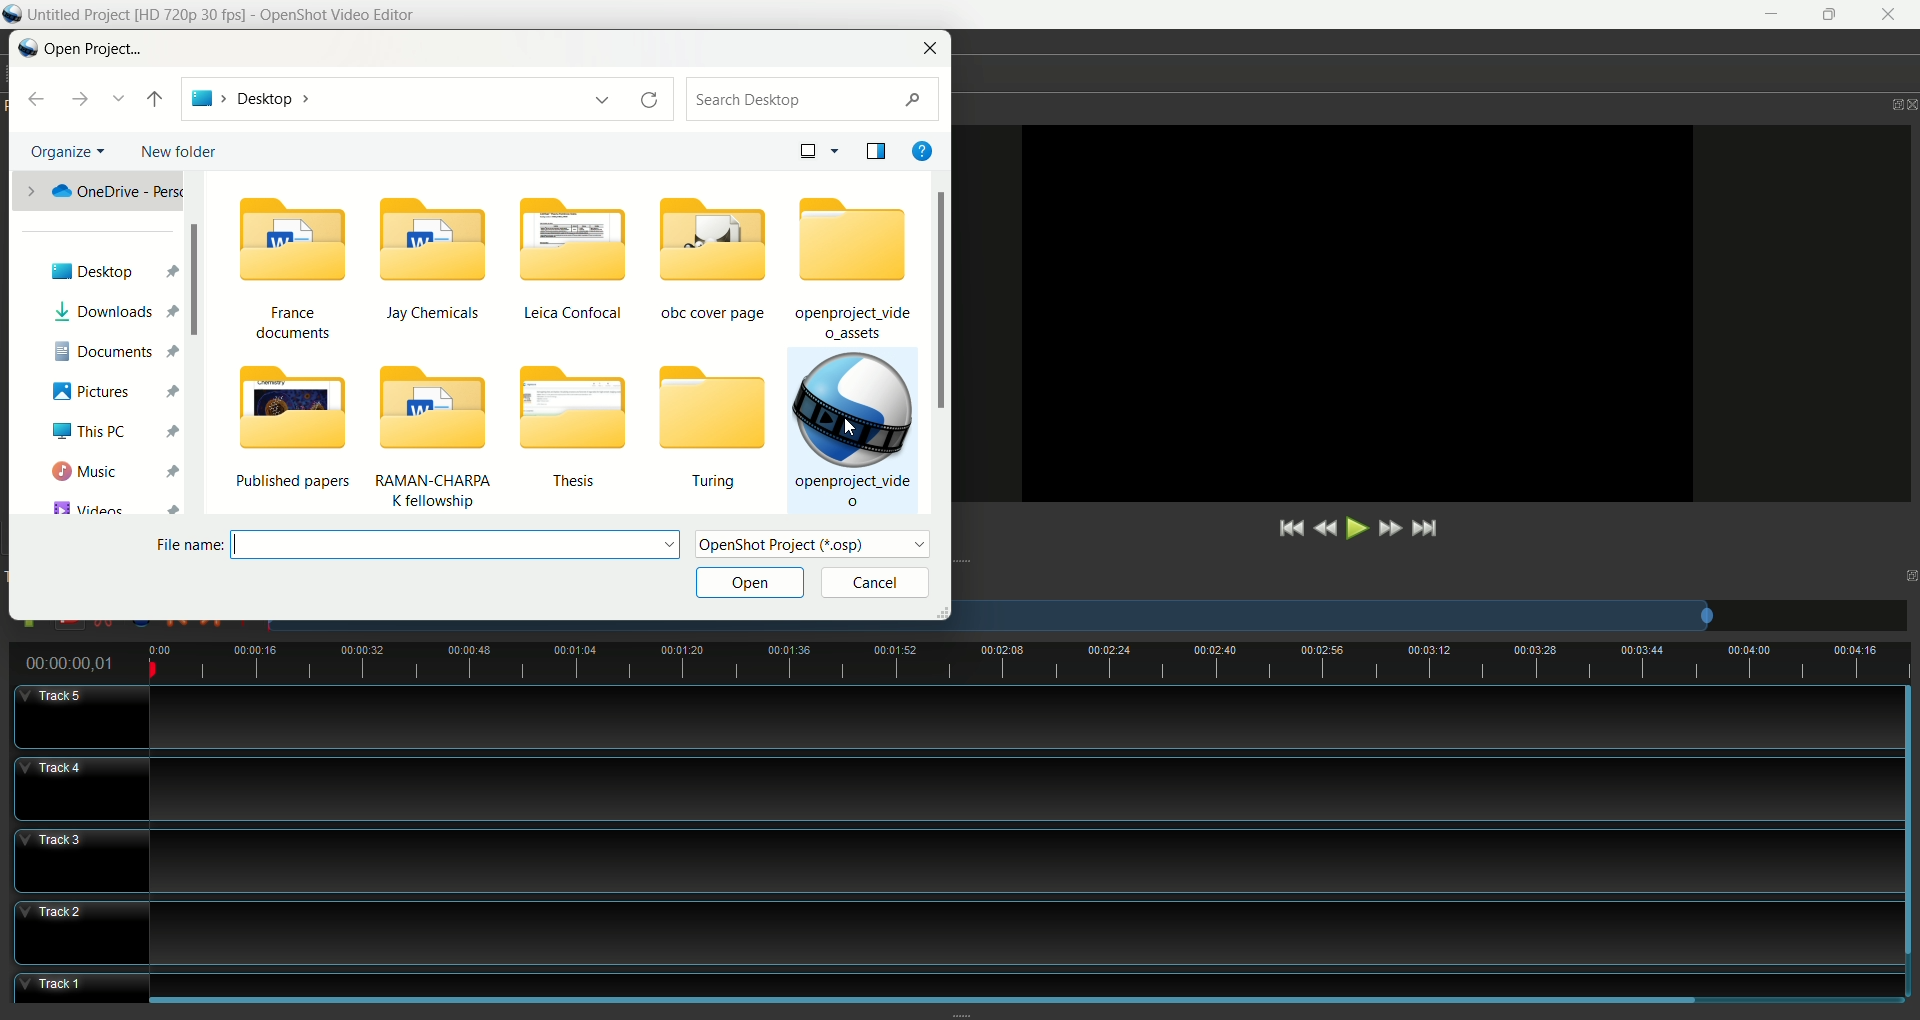 The image size is (1920, 1020). I want to click on cursor, so click(848, 431).